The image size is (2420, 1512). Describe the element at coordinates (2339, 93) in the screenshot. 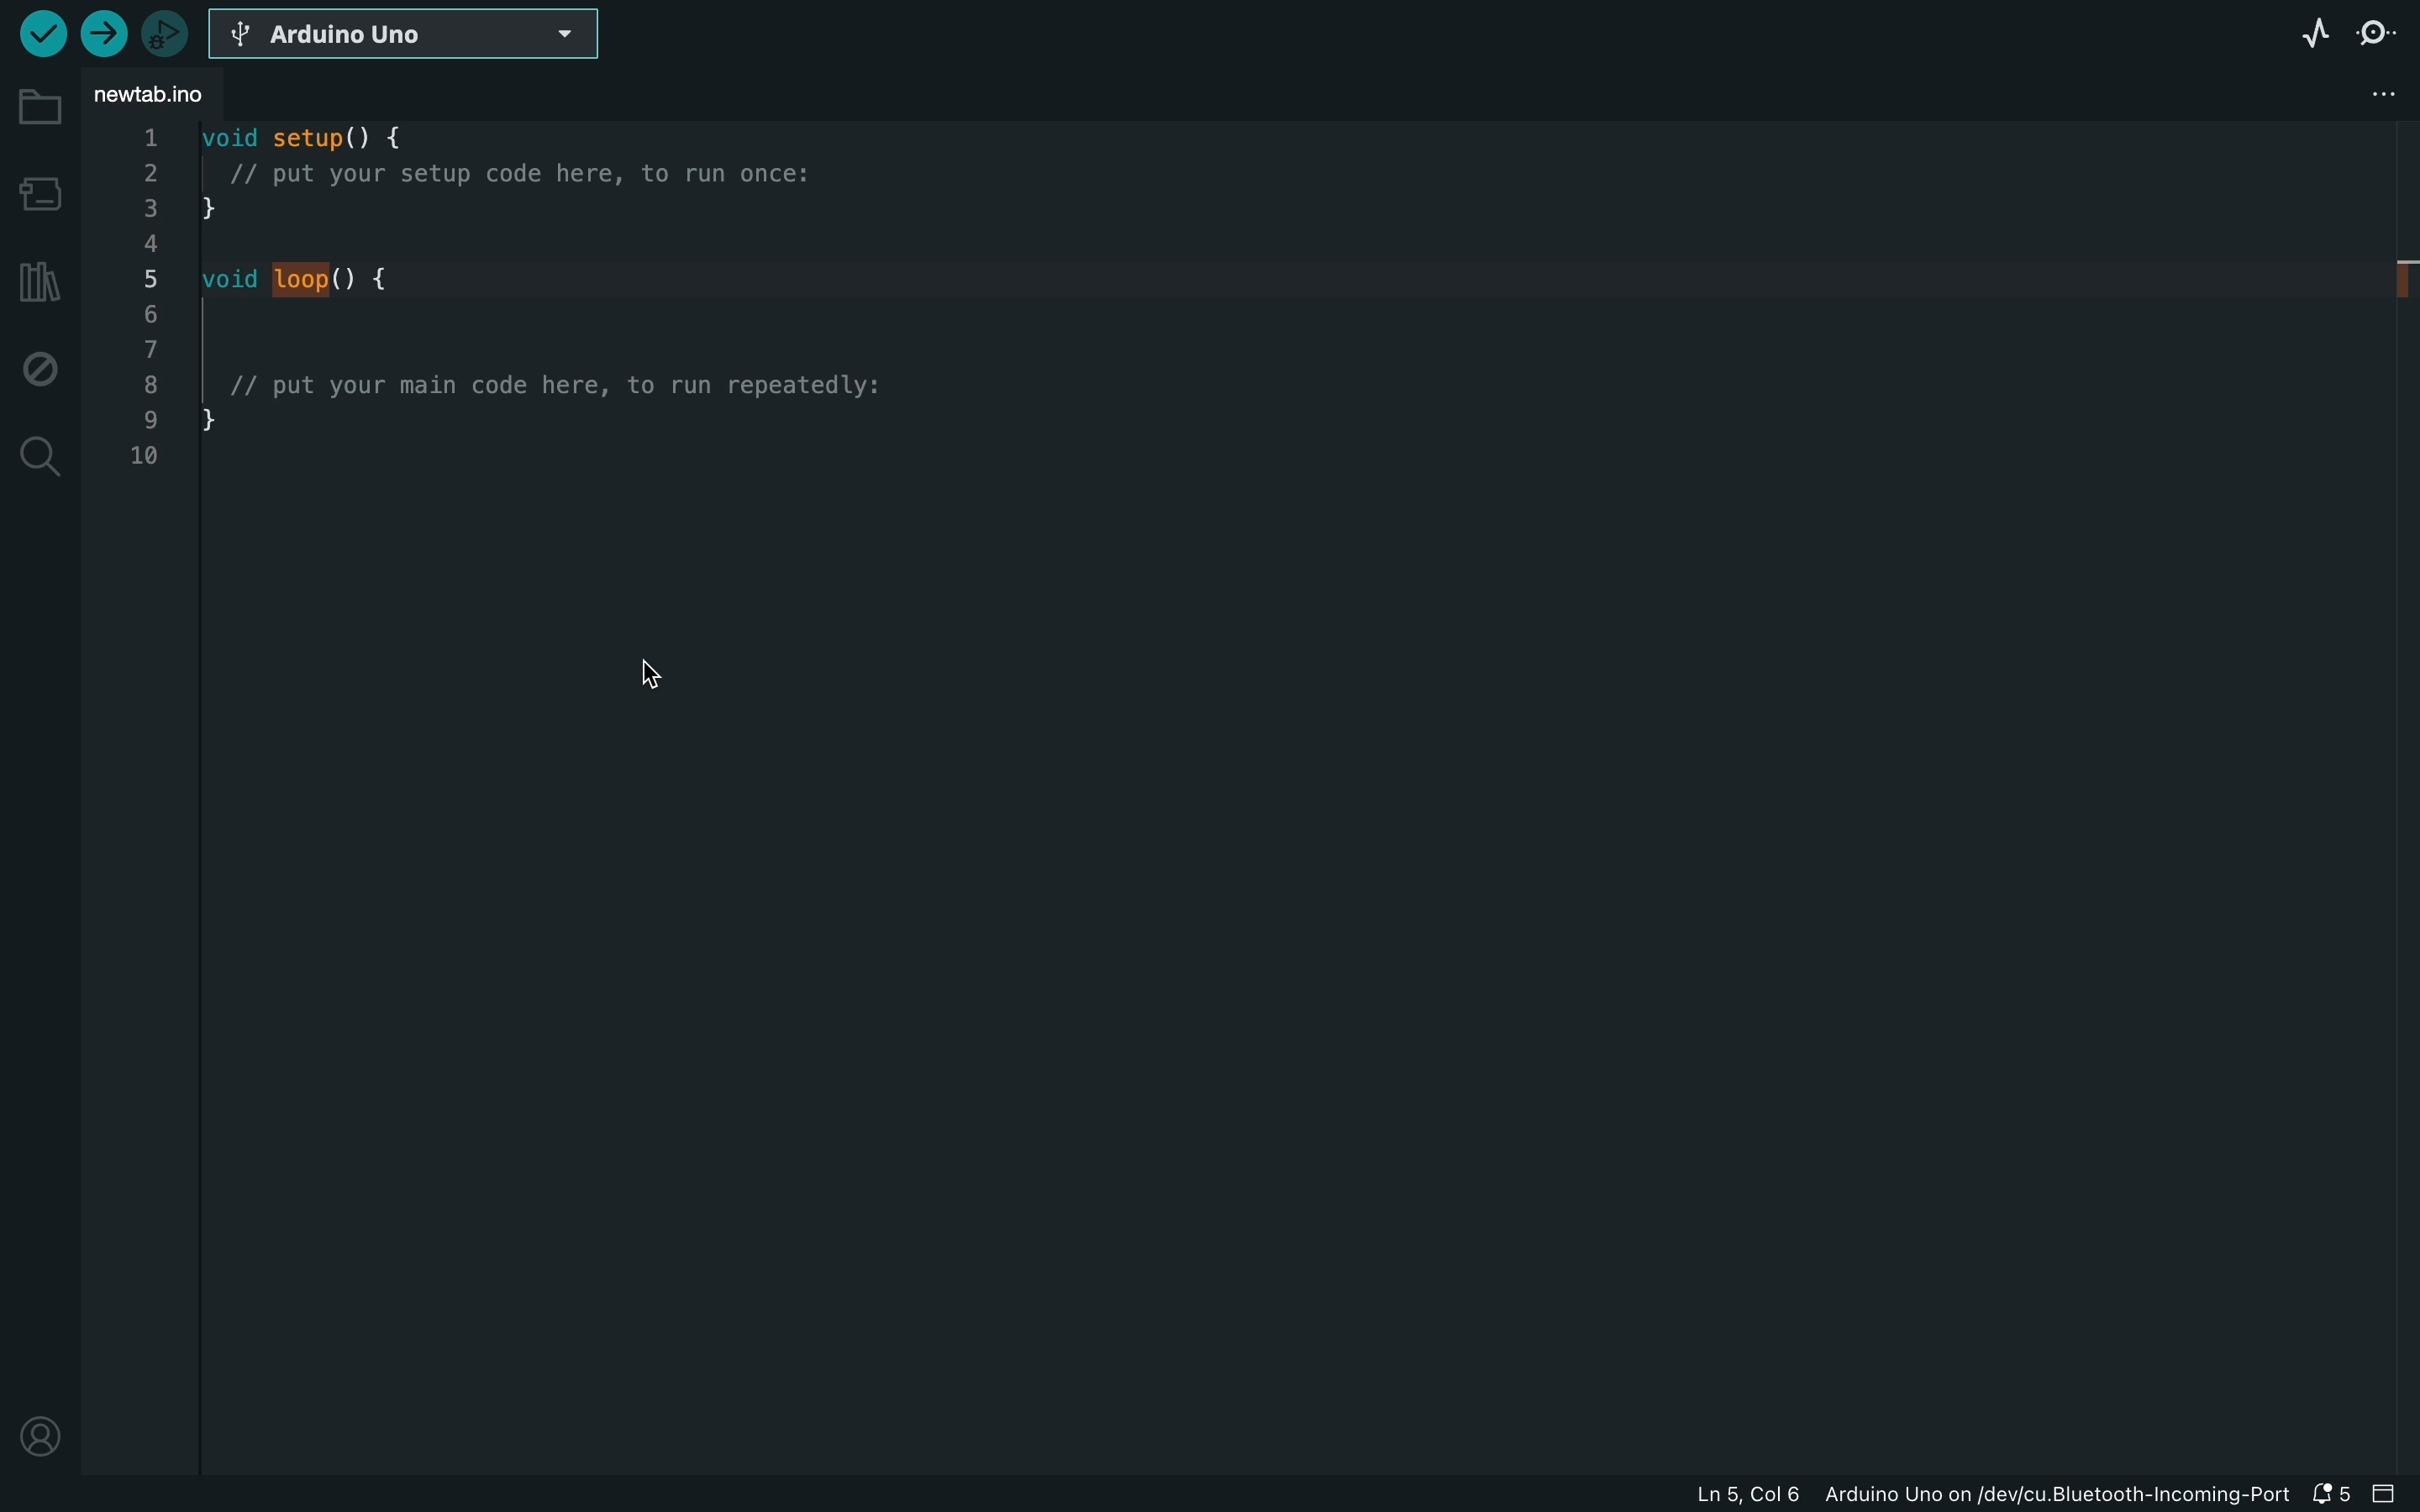

I see `file setting` at that location.